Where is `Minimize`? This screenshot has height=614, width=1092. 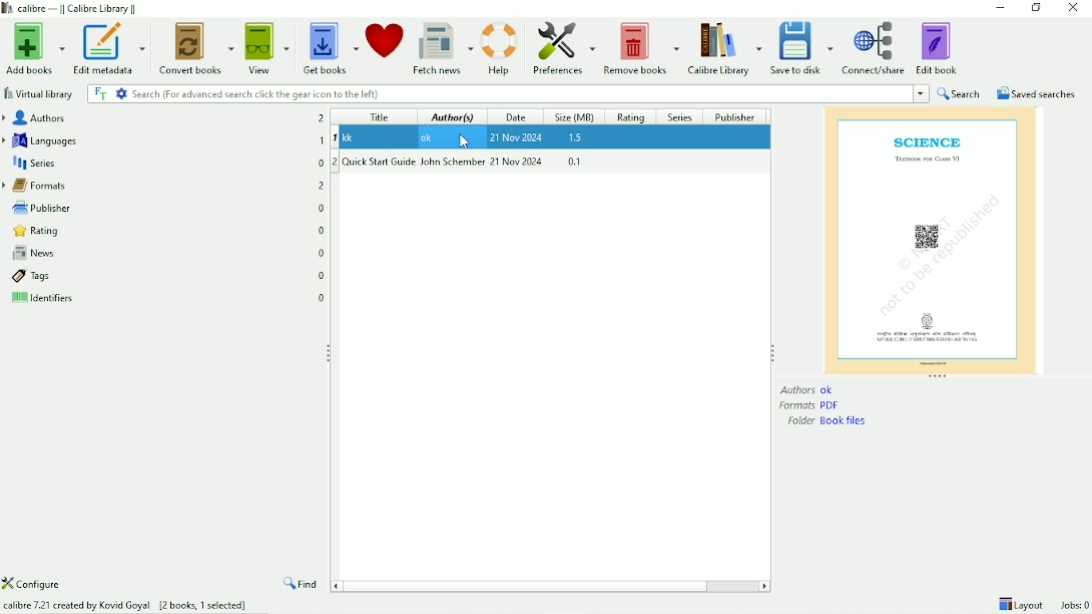 Minimize is located at coordinates (1001, 7).